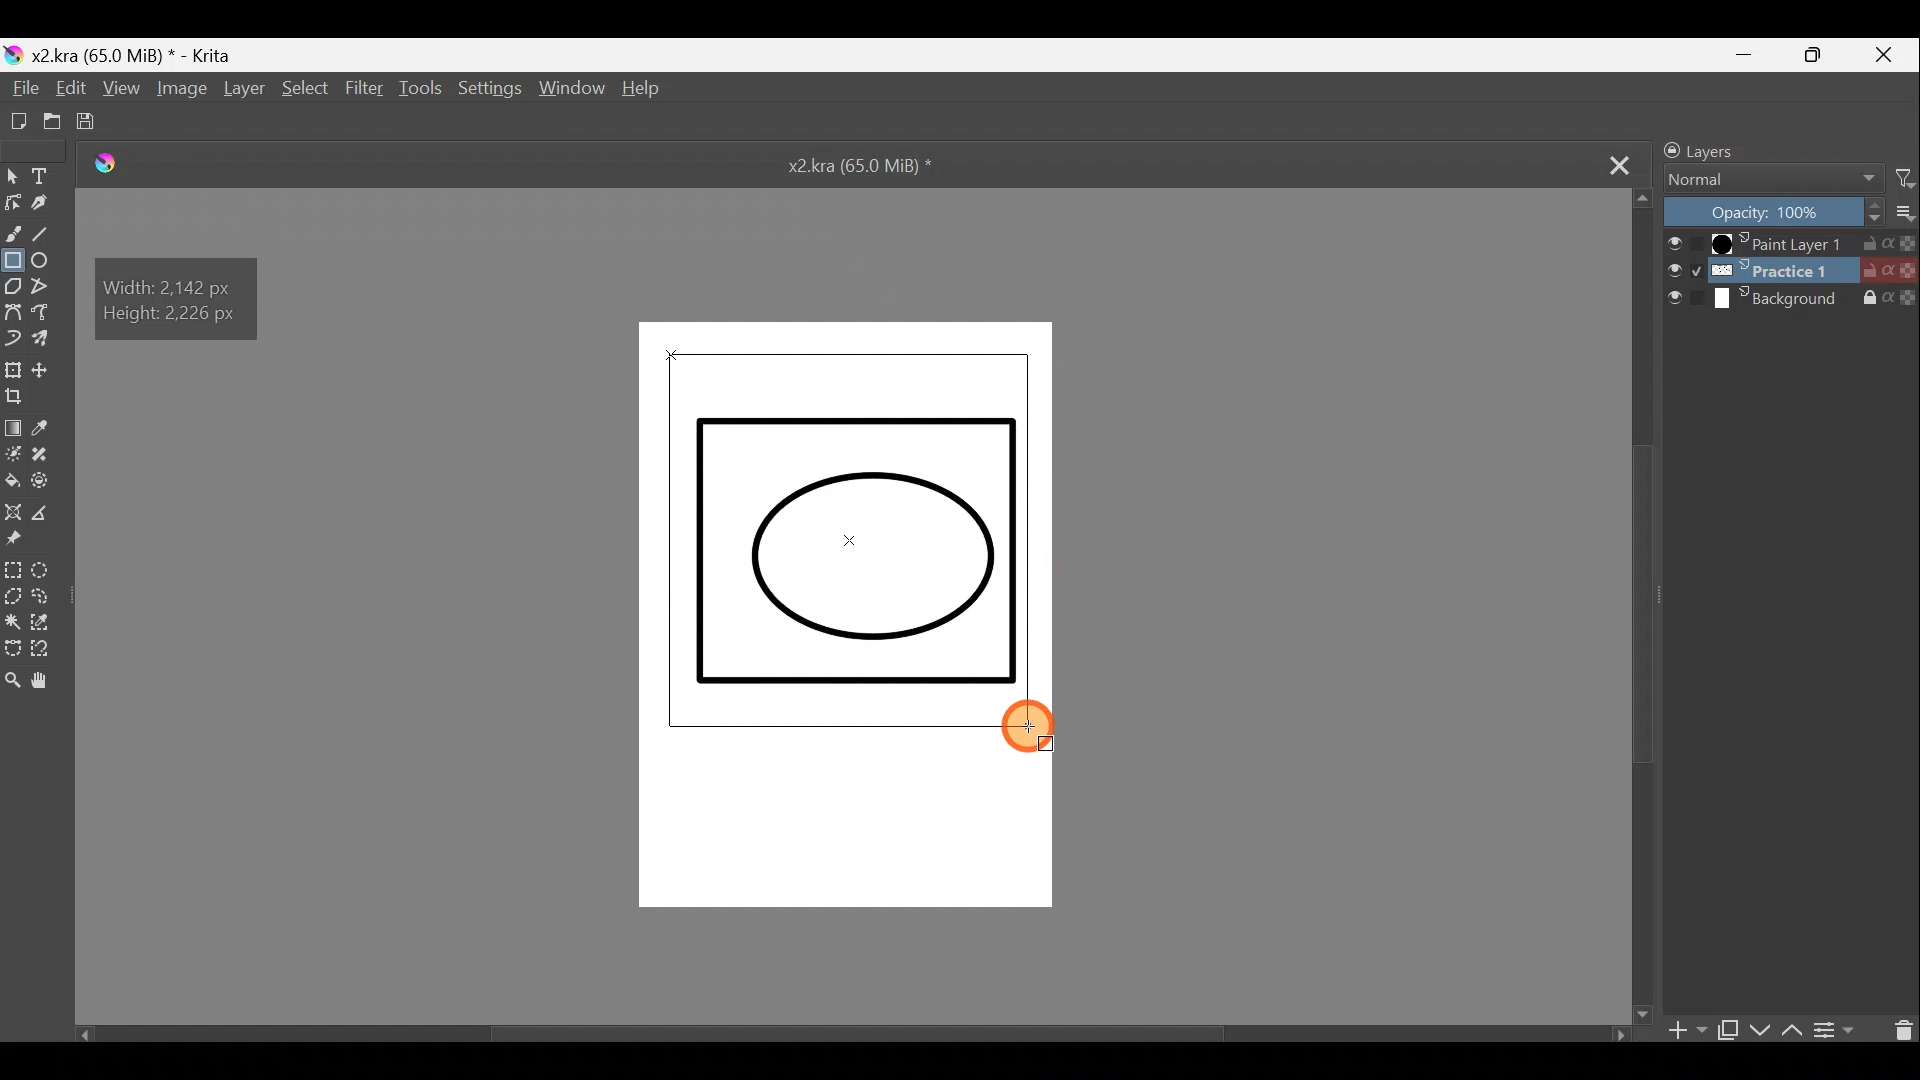  What do you see at coordinates (1663, 147) in the screenshot?
I see `Lock/unlock docker` at bounding box center [1663, 147].